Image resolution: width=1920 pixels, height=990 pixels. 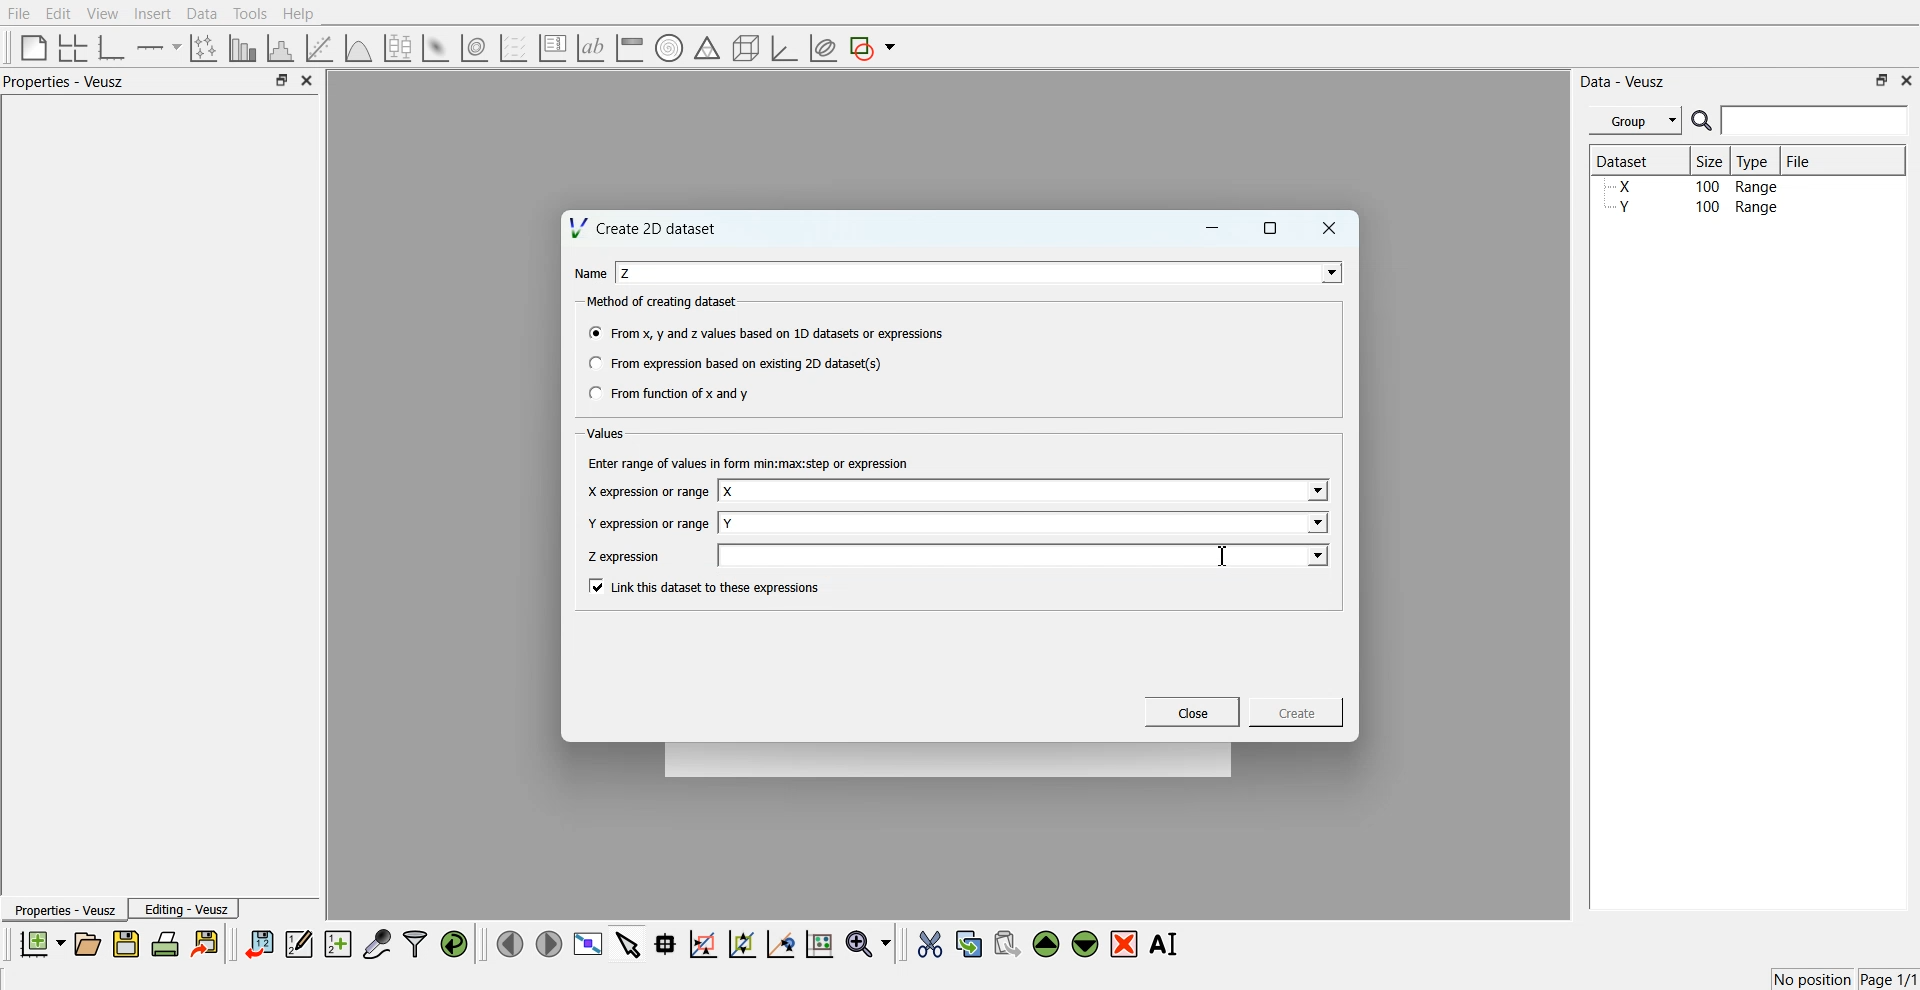 I want to click on il [Link this dataset to these expressions, so click(x=706, y=586).